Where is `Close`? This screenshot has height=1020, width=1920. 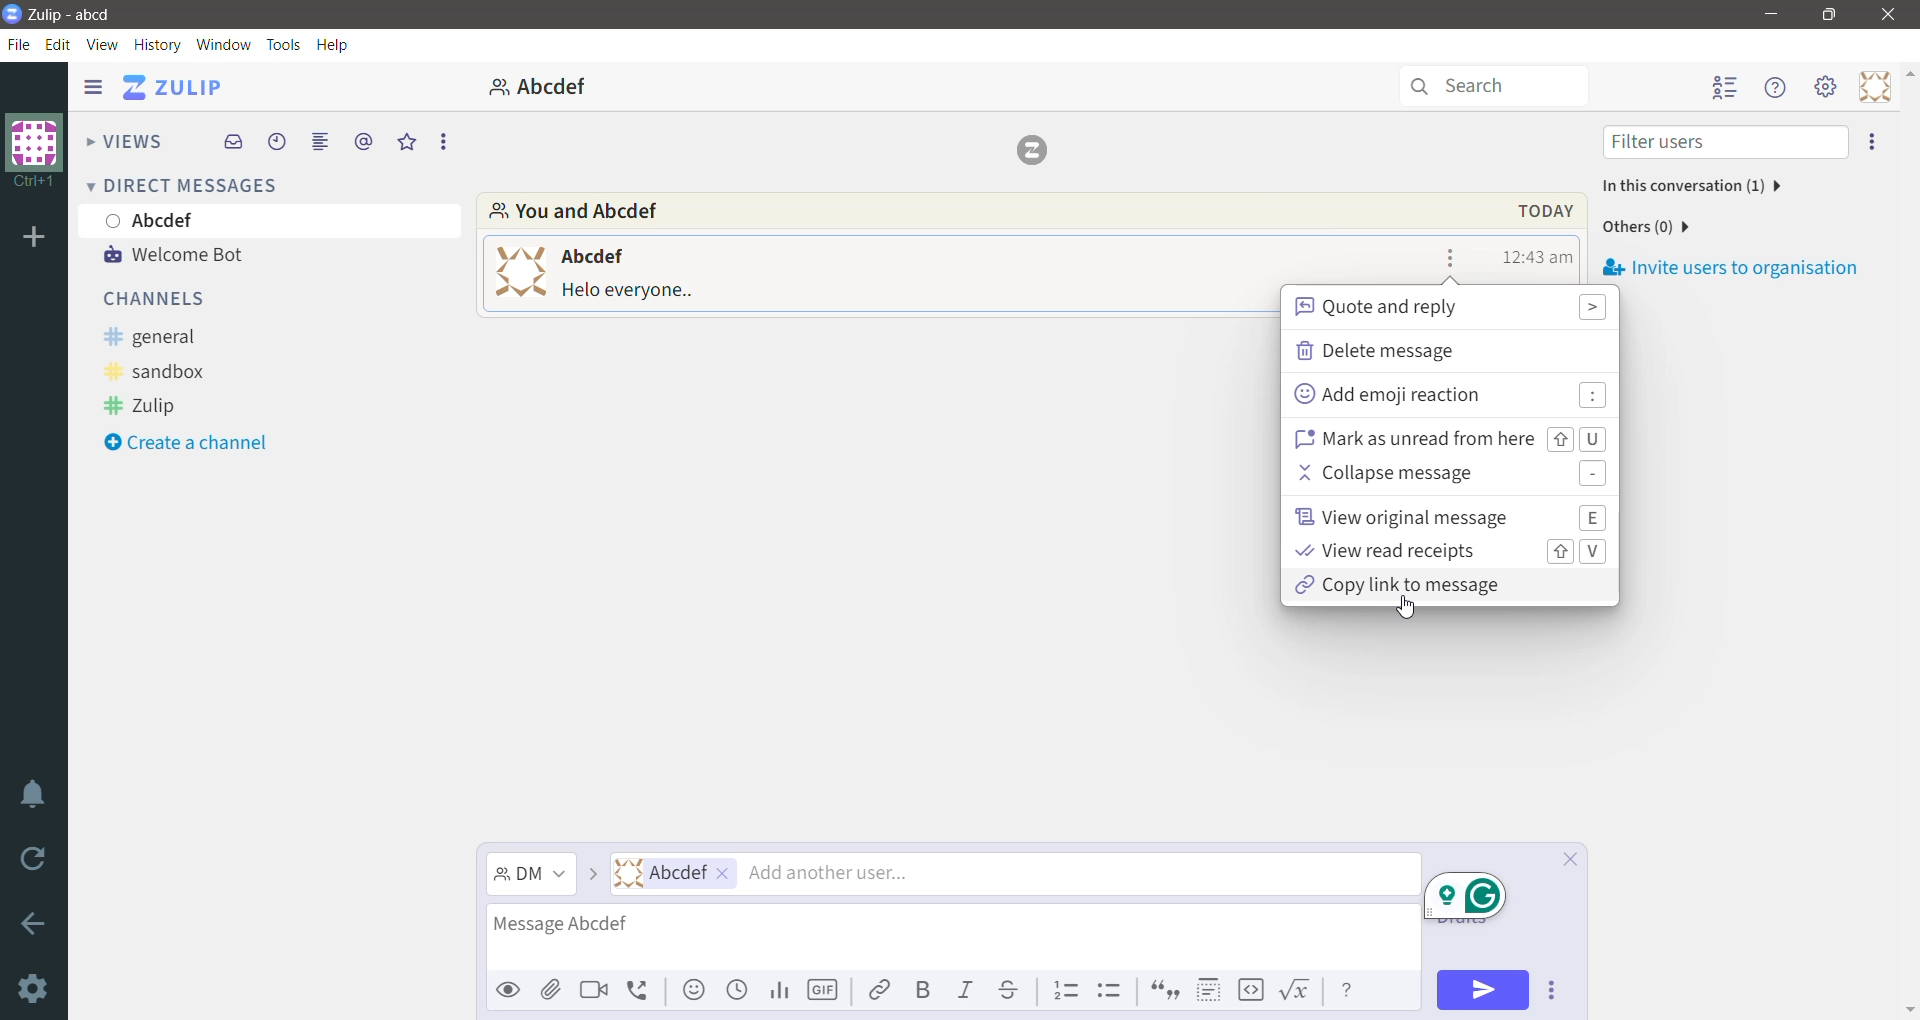
Close is located at coordinates (1889, 15).